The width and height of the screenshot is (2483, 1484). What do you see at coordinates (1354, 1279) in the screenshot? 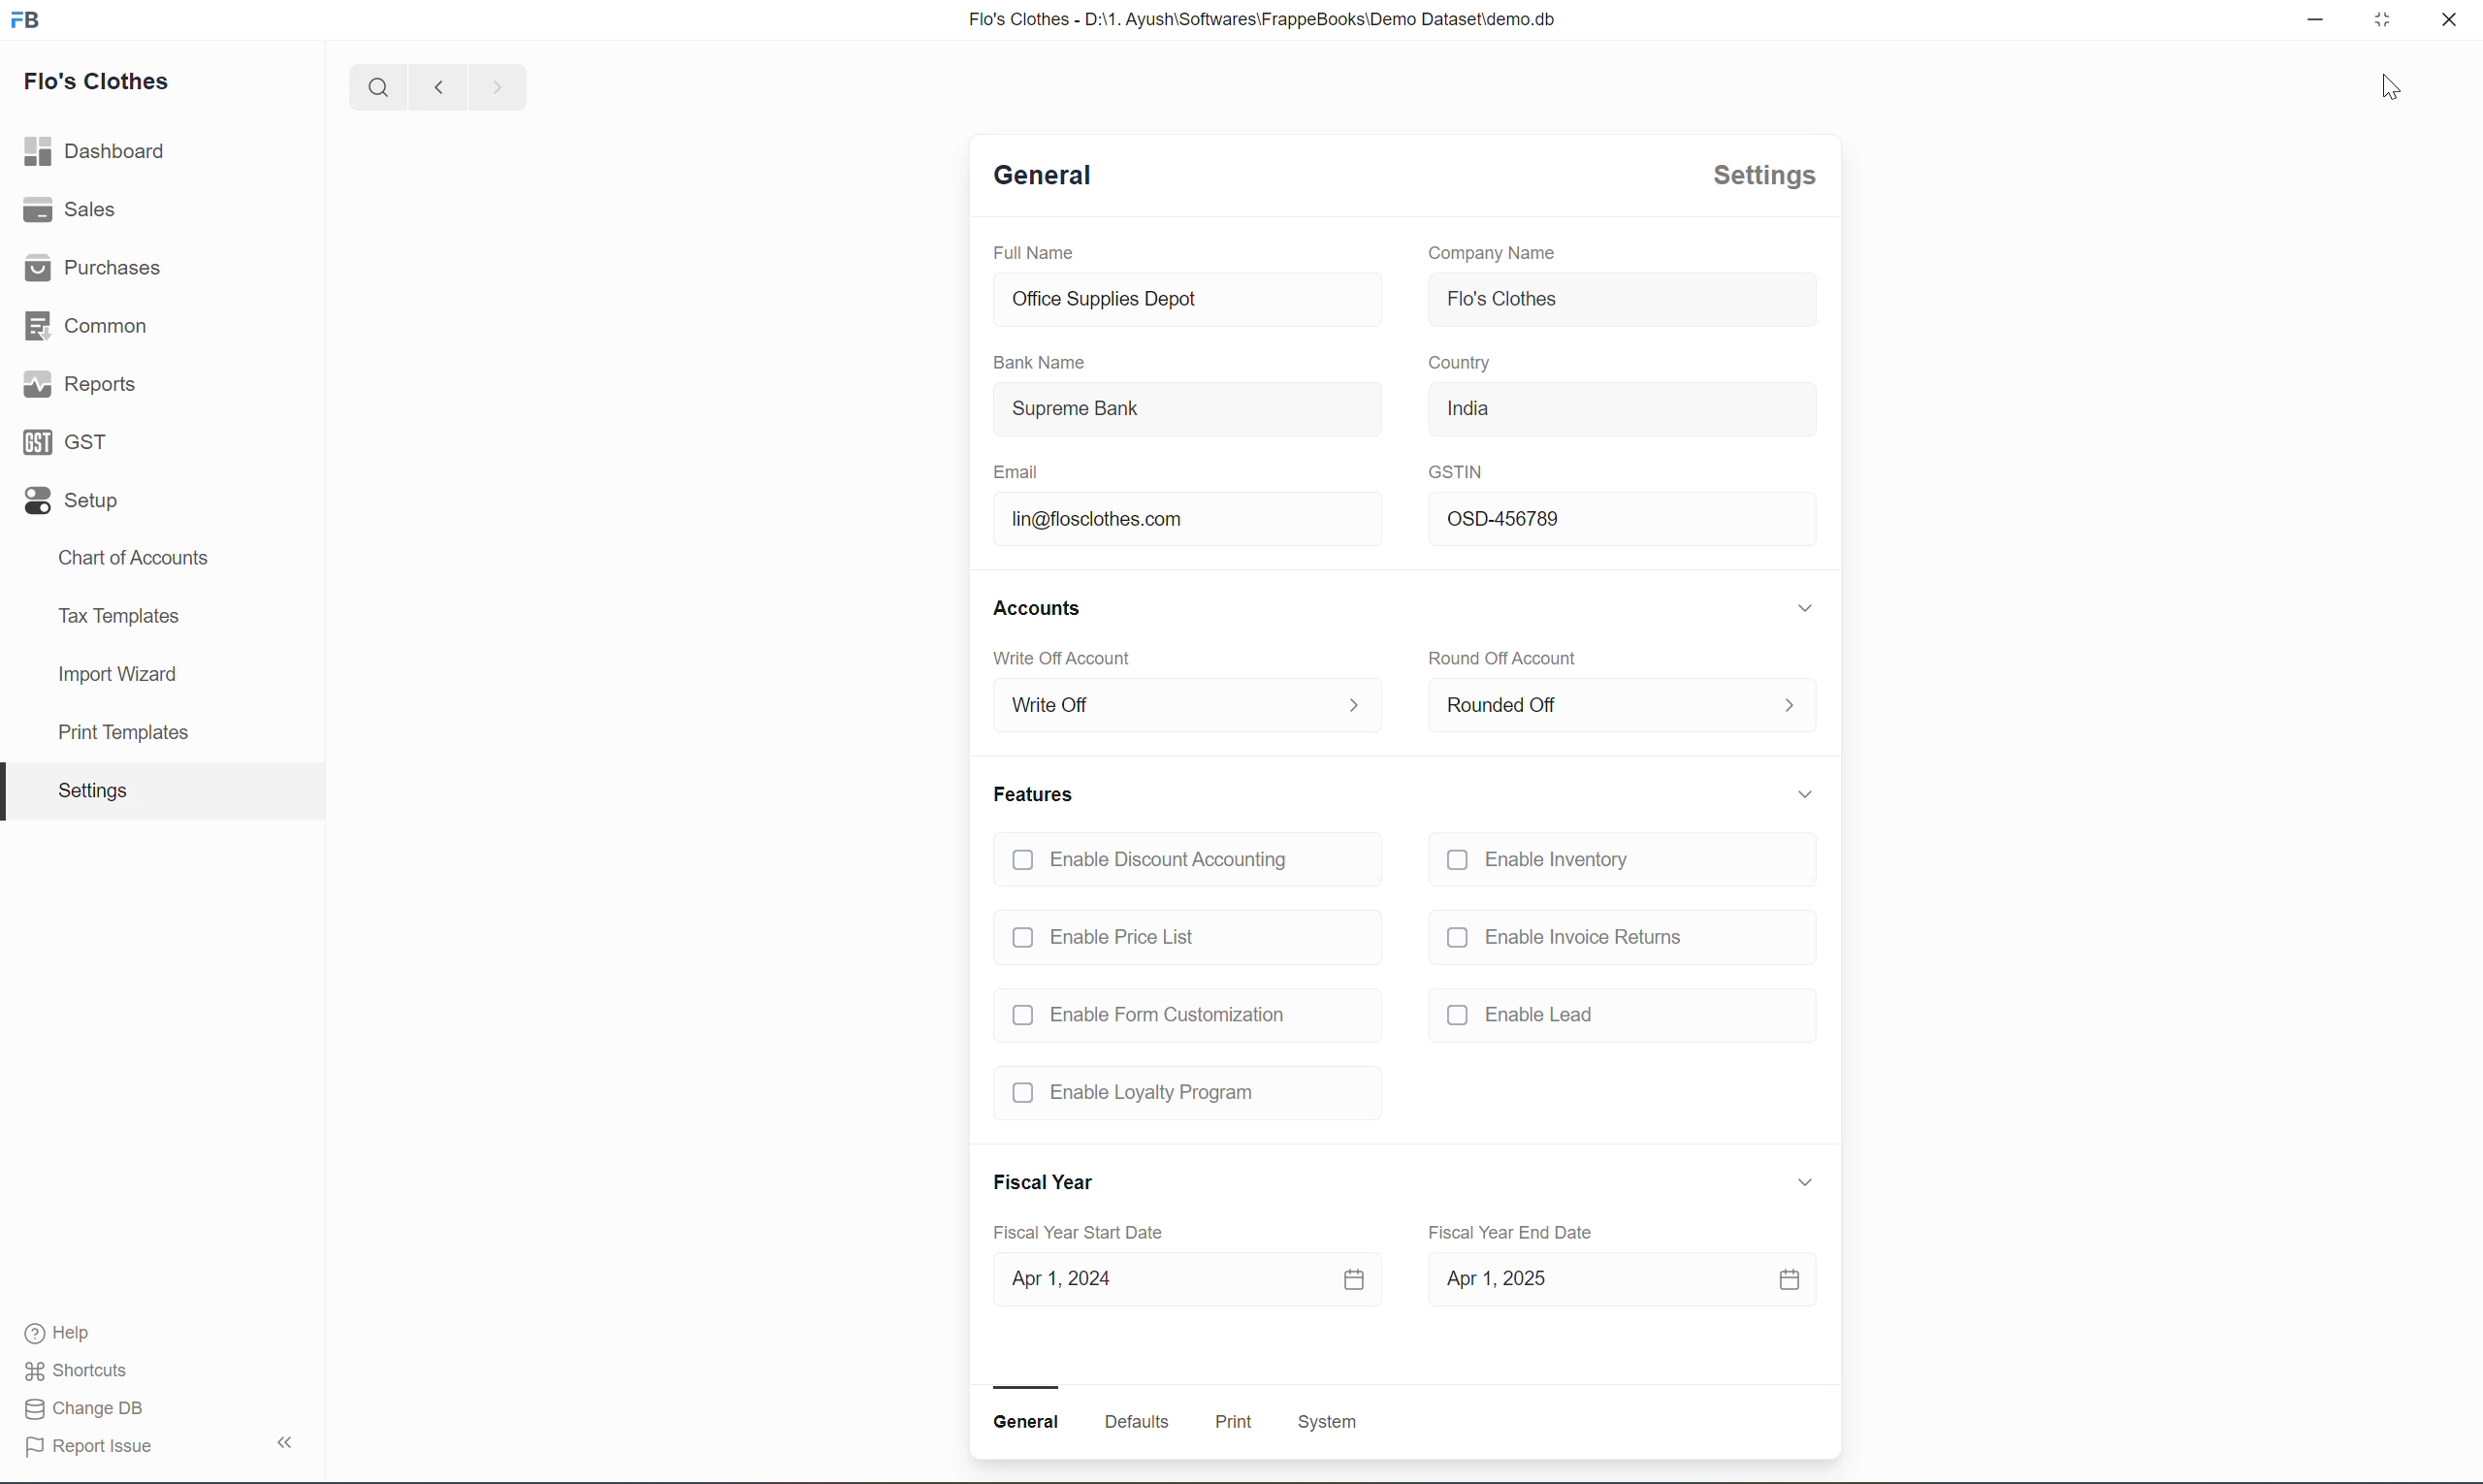
I see `calendar icon` at bounding box center [1354, 1279].